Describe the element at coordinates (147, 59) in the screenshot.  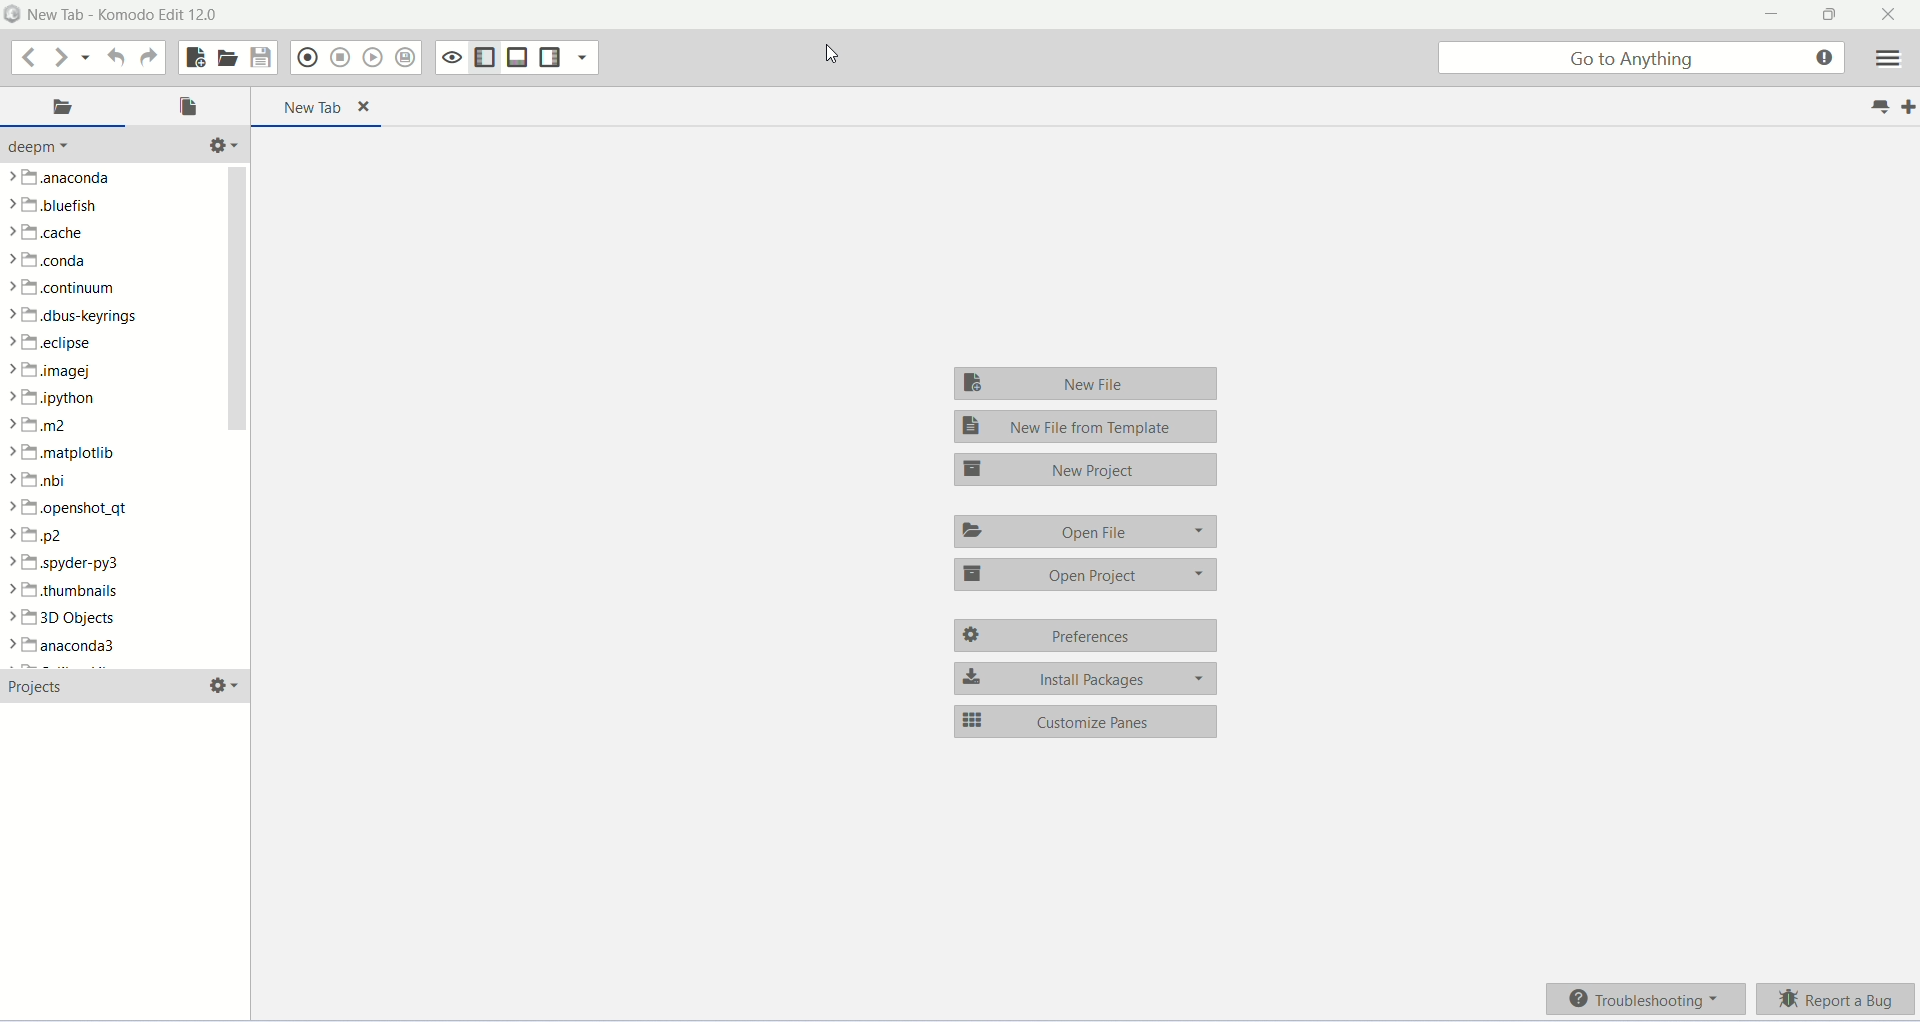
I see `redo` at that location.